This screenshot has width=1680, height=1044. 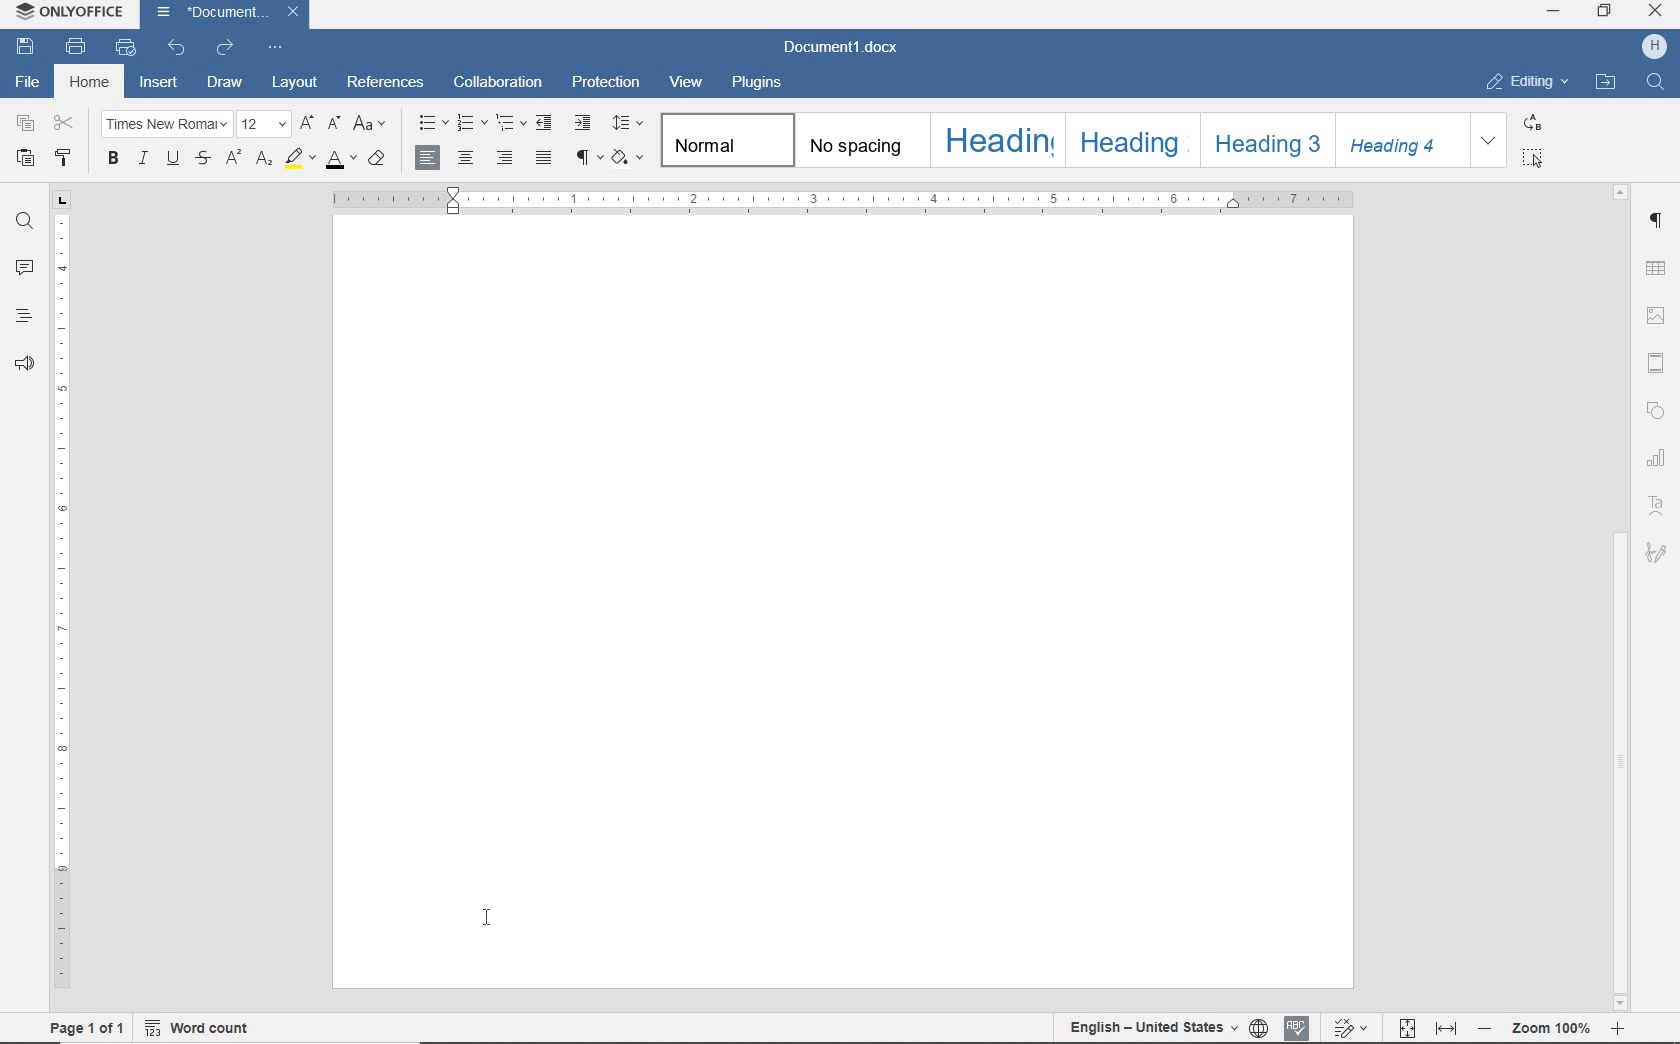 I want to click on NORMAL, so click(x=728, y=140).